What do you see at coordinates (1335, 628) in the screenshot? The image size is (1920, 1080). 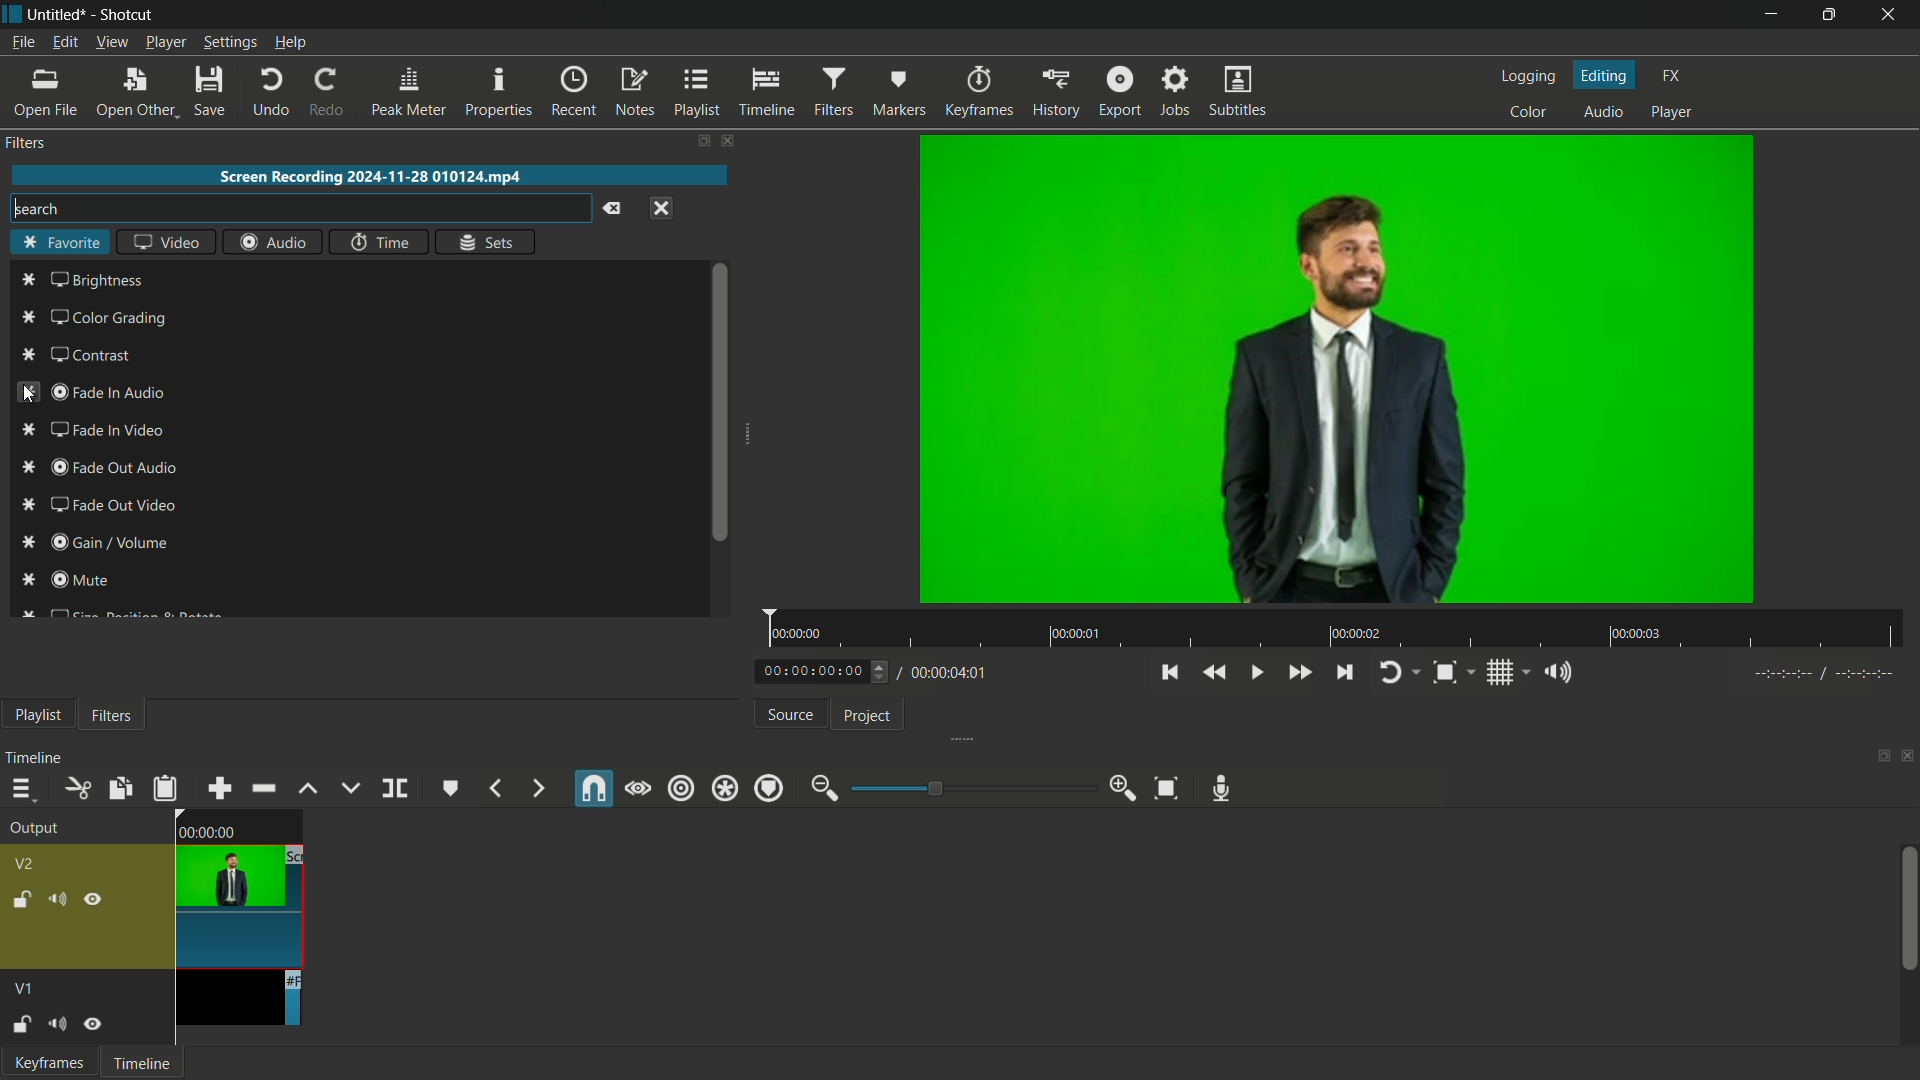 I see `time span` at bounding box center [1335, 628].